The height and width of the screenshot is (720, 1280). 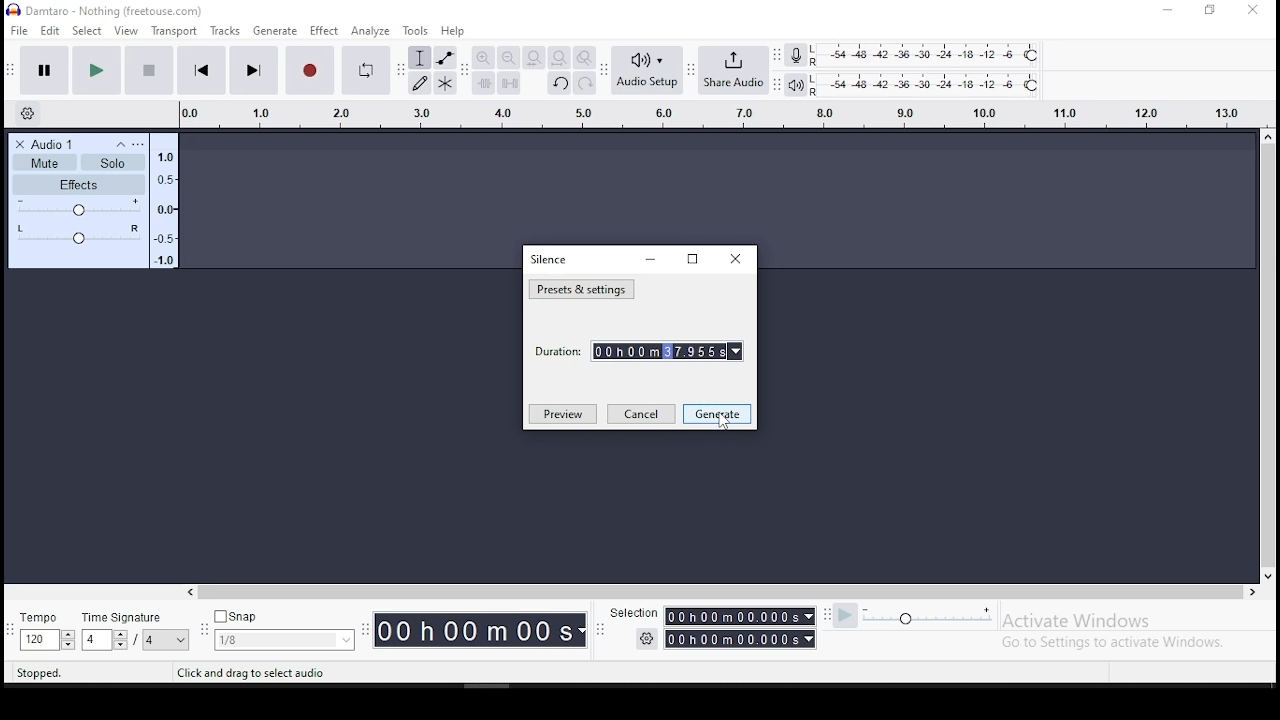 I want to click on recording level, so click(x=927, y=54).